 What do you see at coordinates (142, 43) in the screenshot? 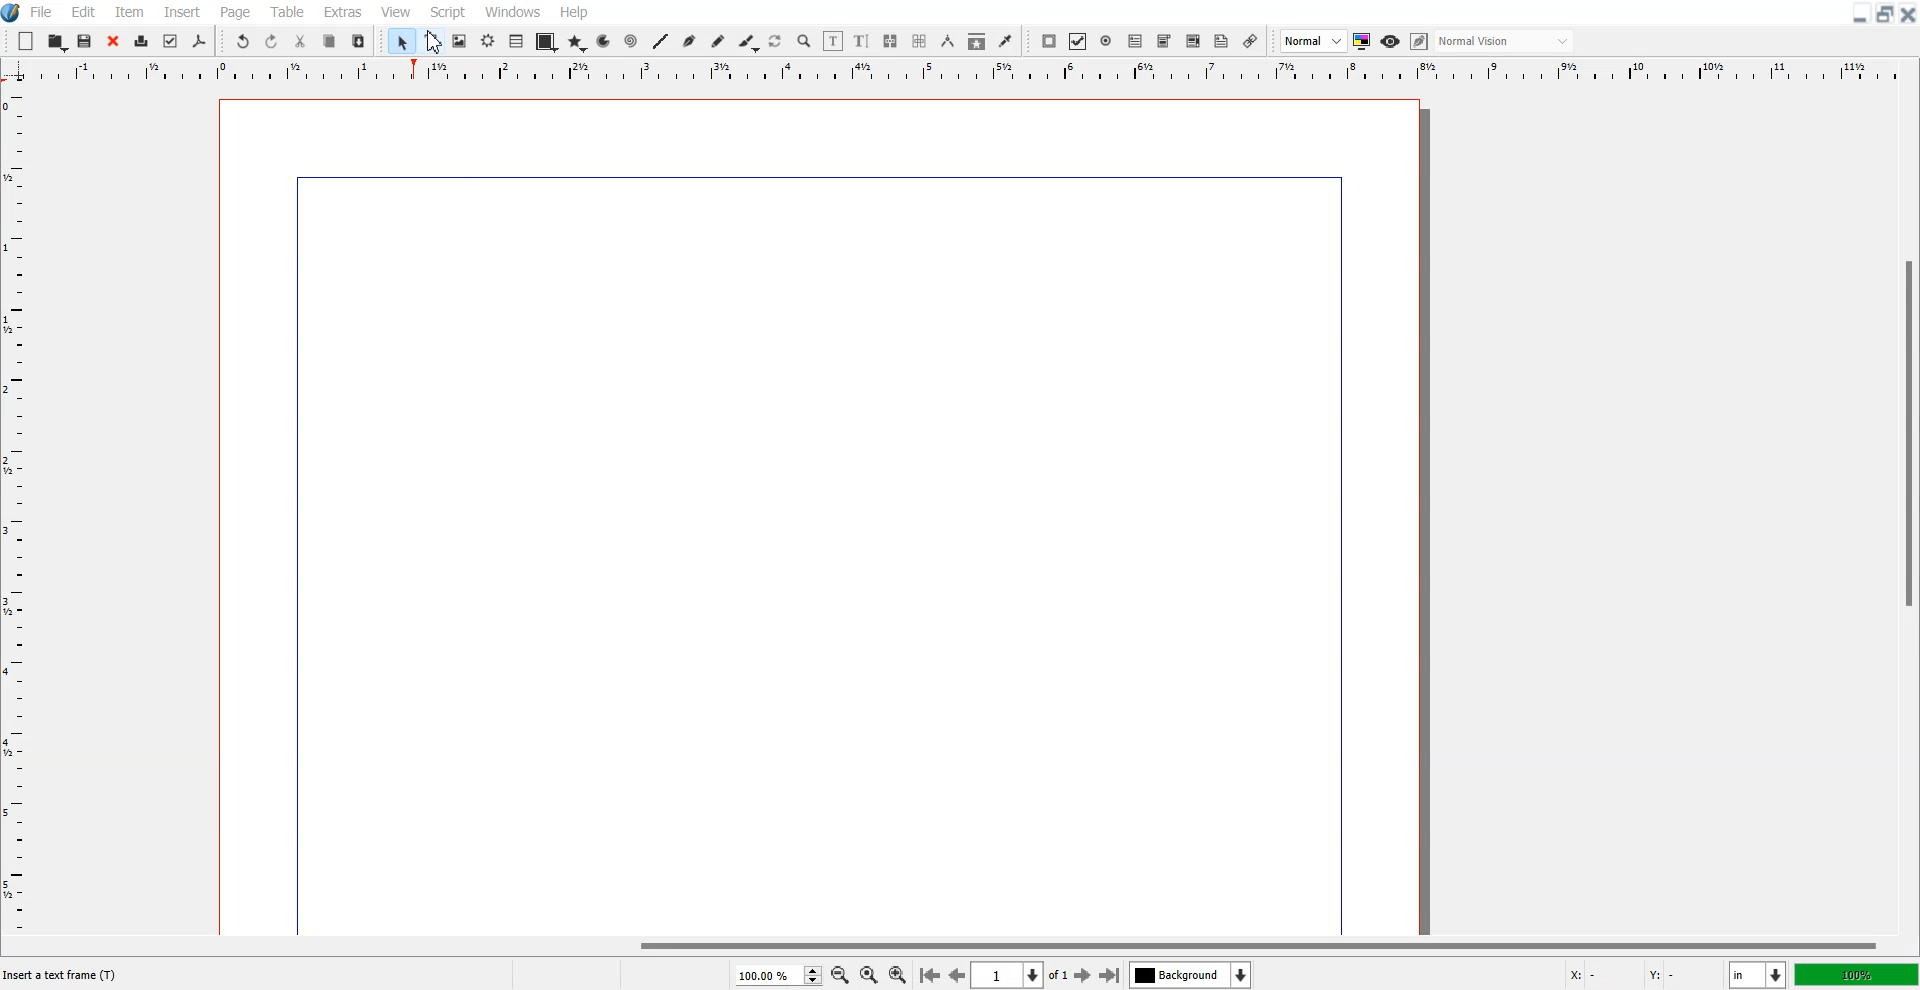
I see `Print` at bounding box center [142, 43].